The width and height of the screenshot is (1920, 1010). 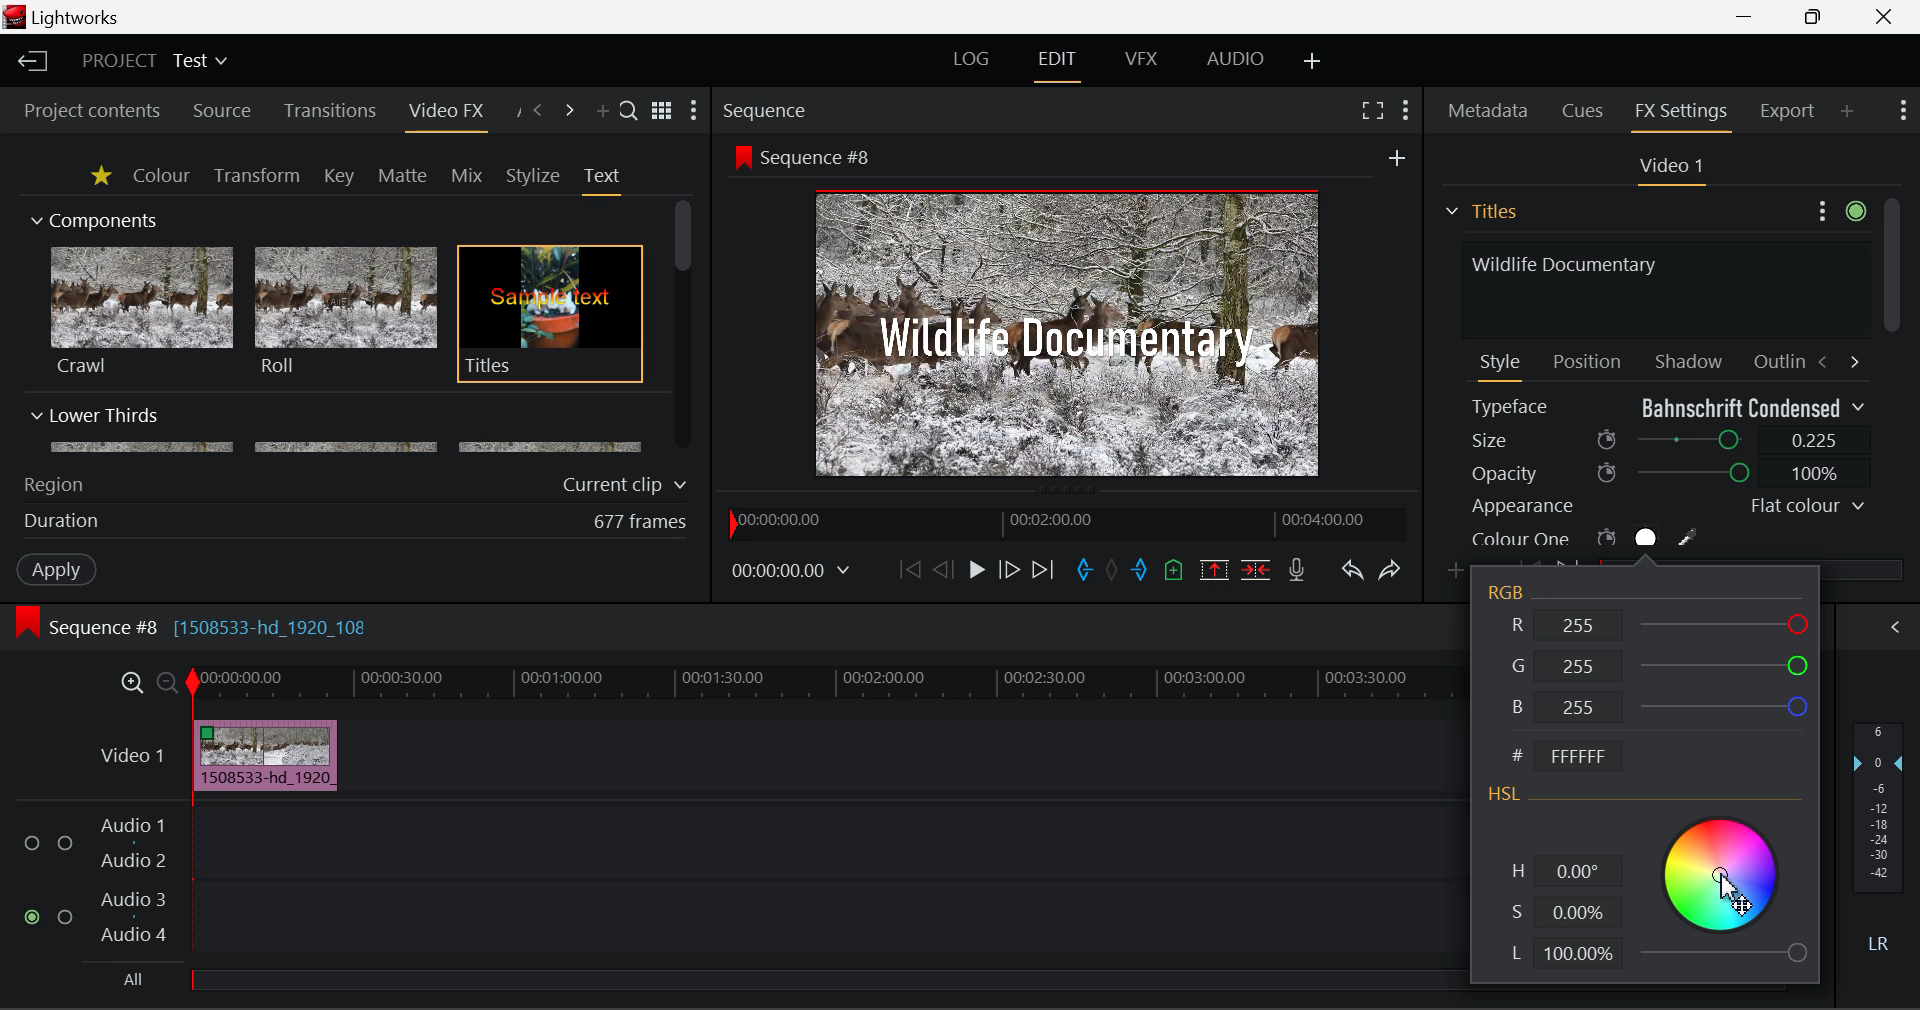 I want to click on Titles, so click(x=550, y=315).